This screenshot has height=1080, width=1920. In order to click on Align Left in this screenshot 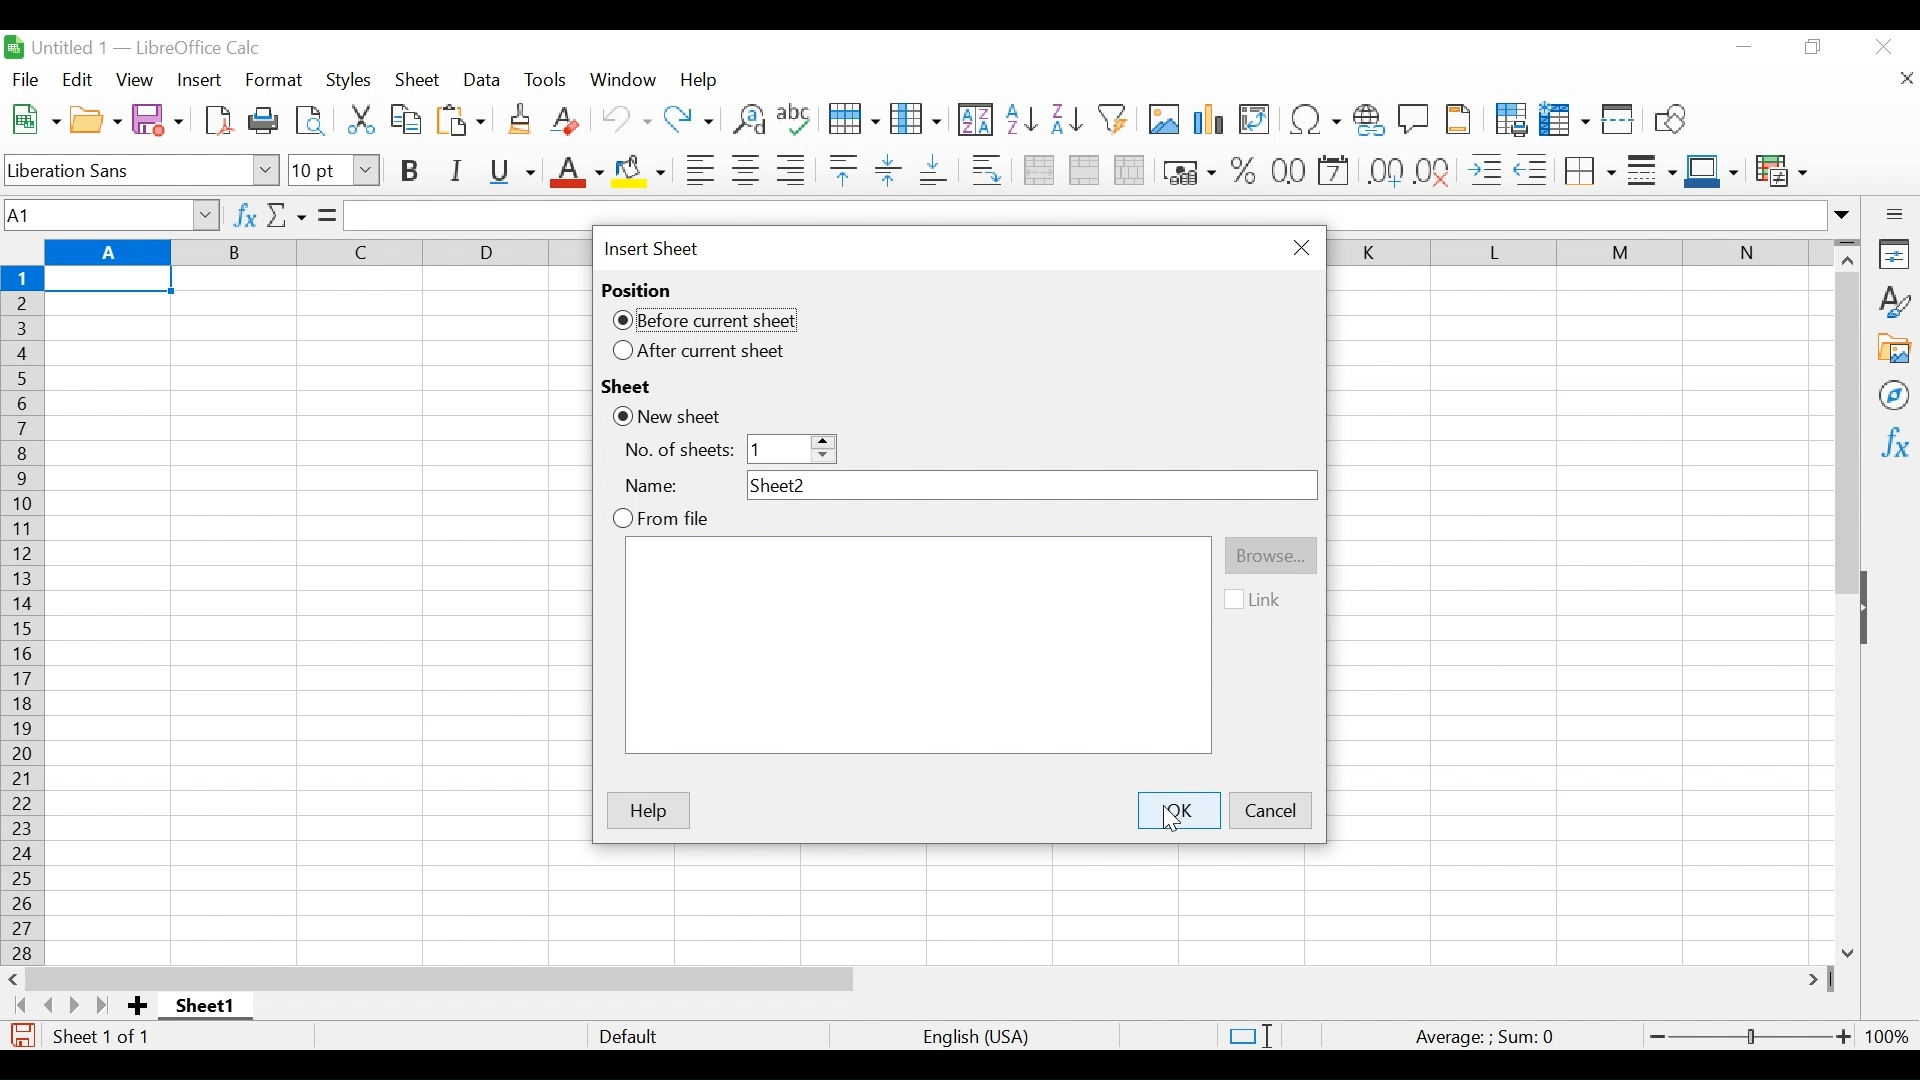, I will do `click(700, 170)`.